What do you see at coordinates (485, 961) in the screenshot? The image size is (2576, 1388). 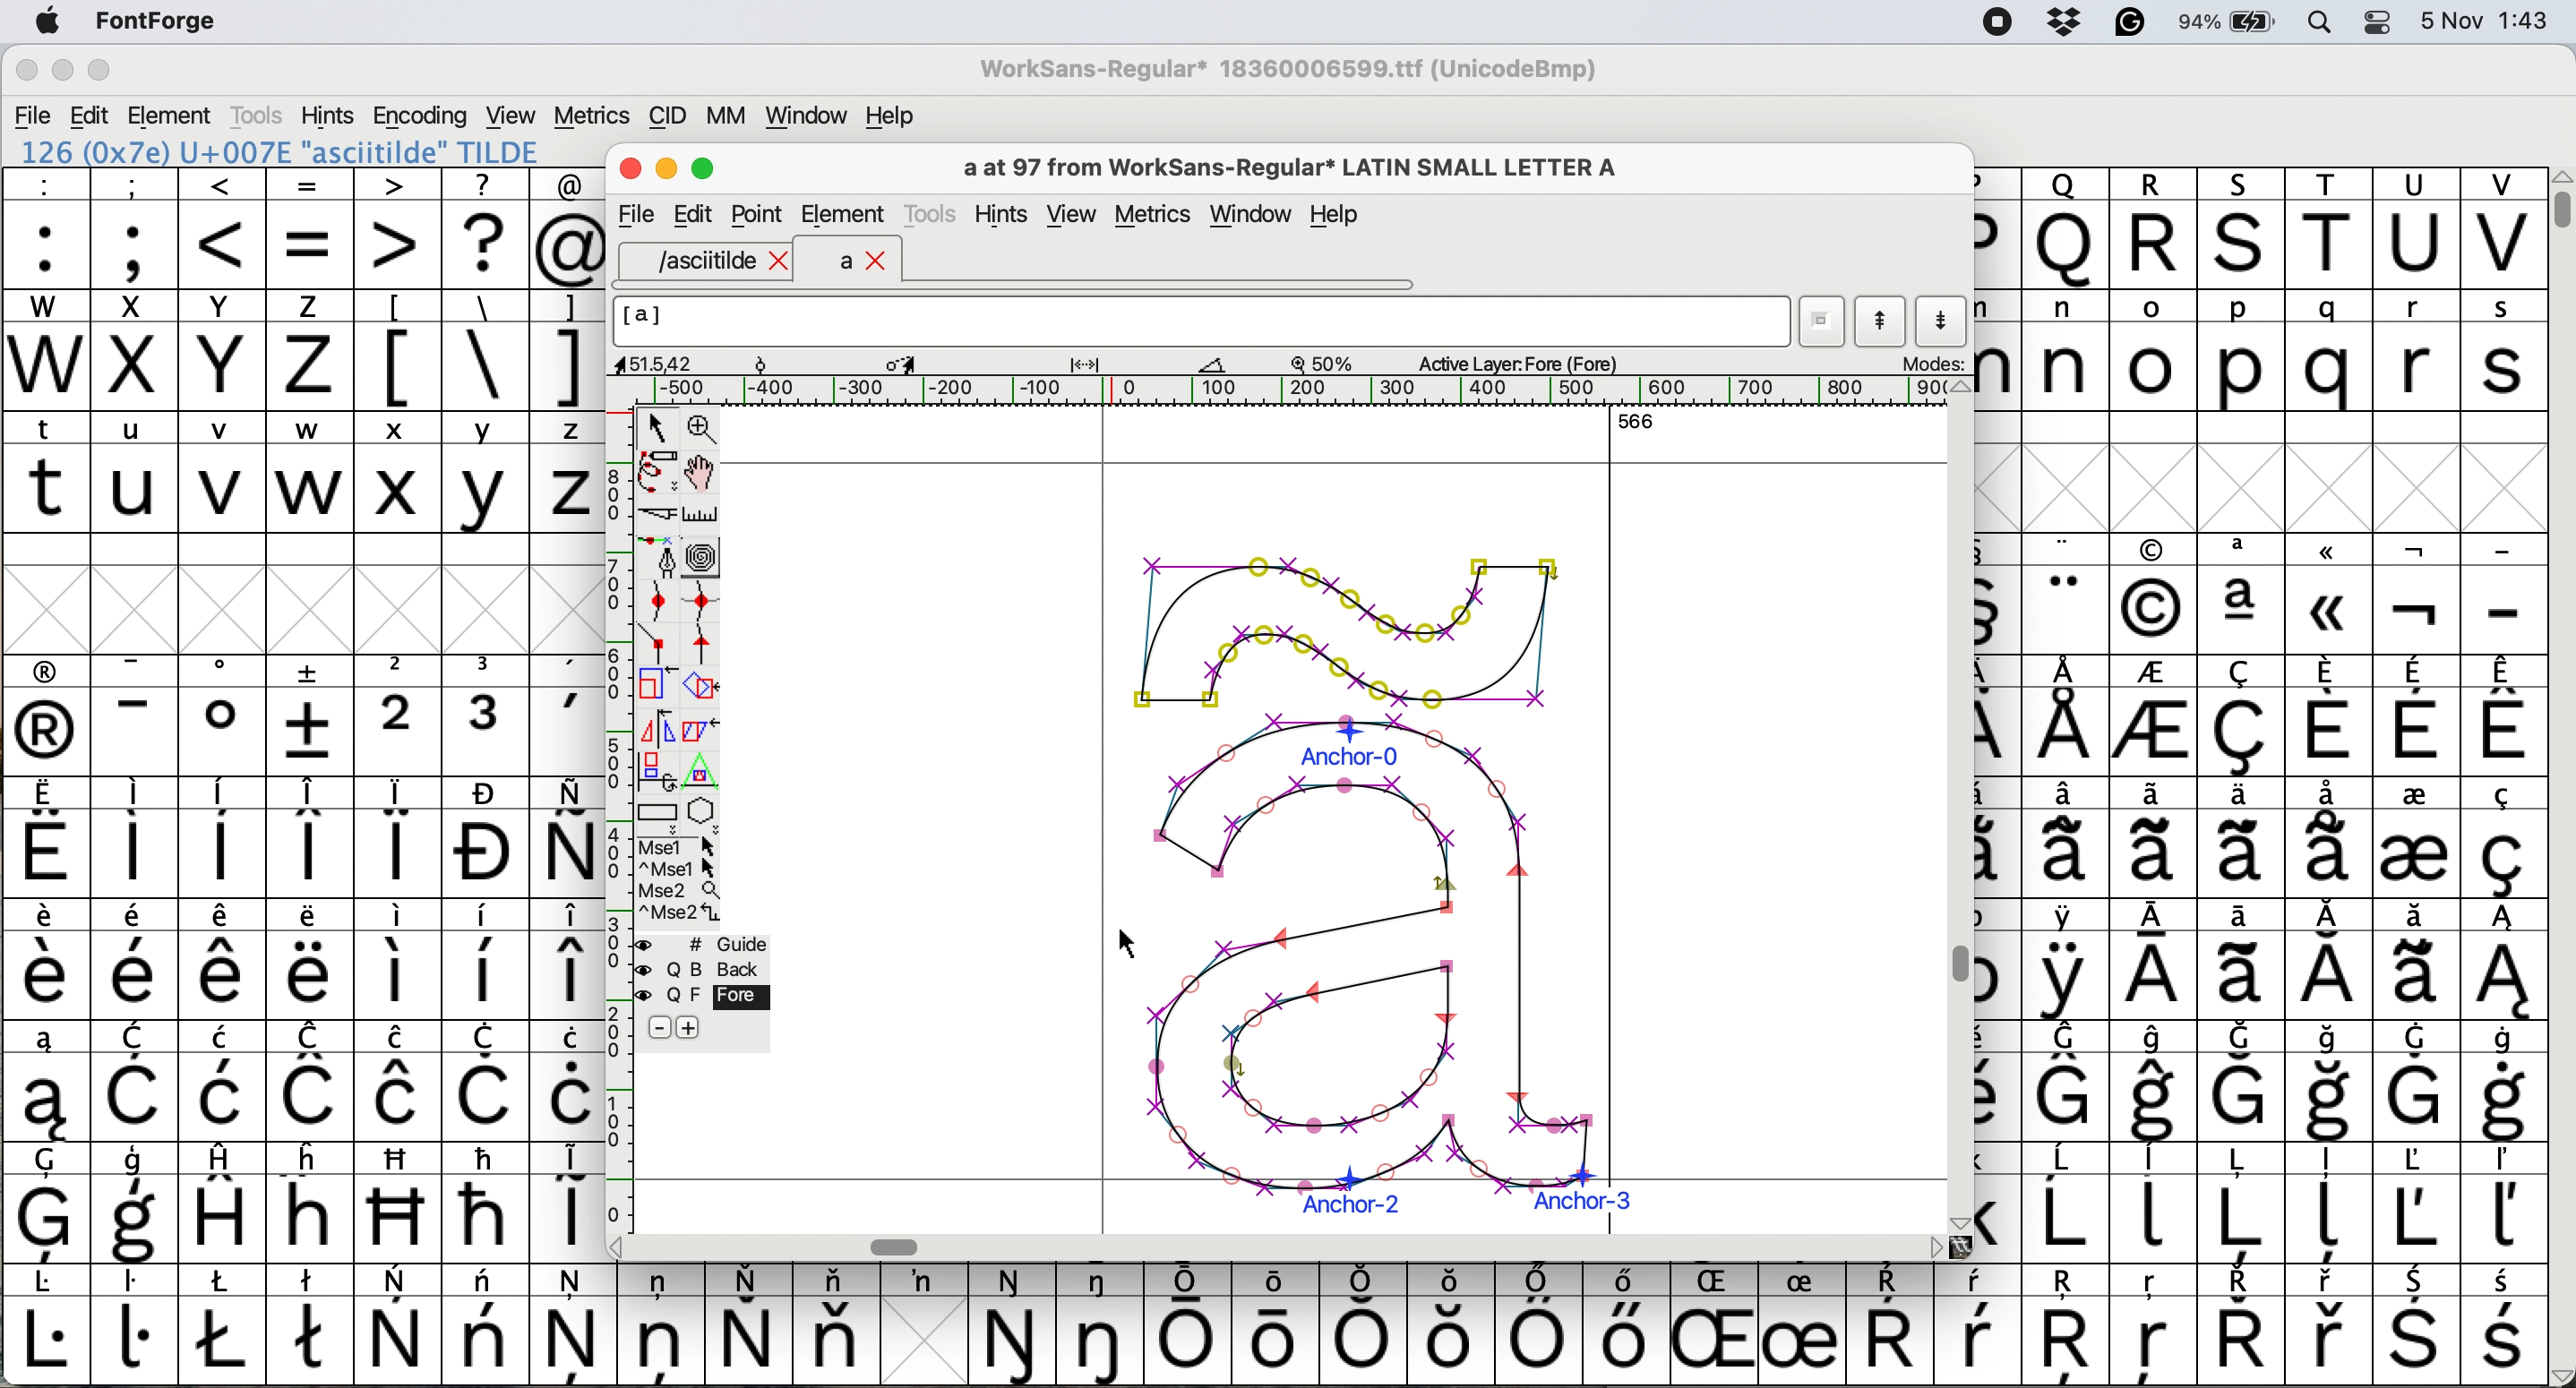 I see `symbol` at bounding box center [485, 961].